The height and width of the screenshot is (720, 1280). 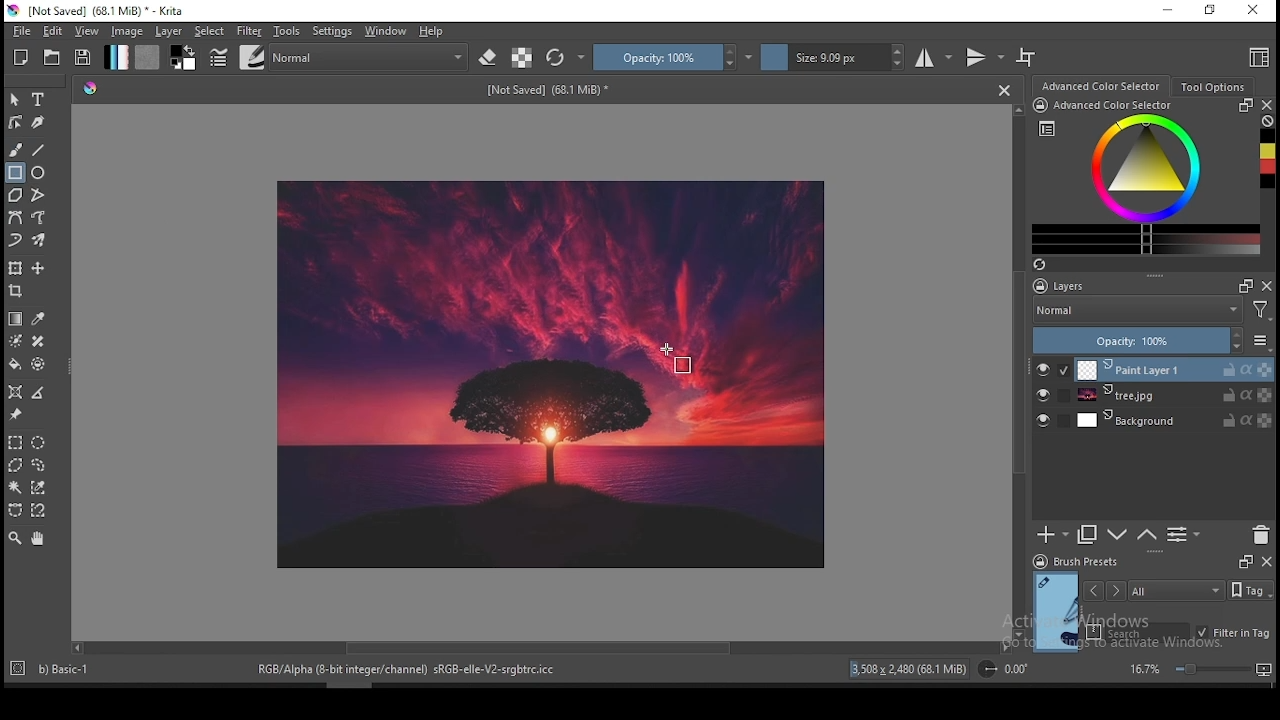 What do you see at coordinates (1044, 369) in the screenshot?
I see `layer visibility on/off` at bounding box center [1044, 369].